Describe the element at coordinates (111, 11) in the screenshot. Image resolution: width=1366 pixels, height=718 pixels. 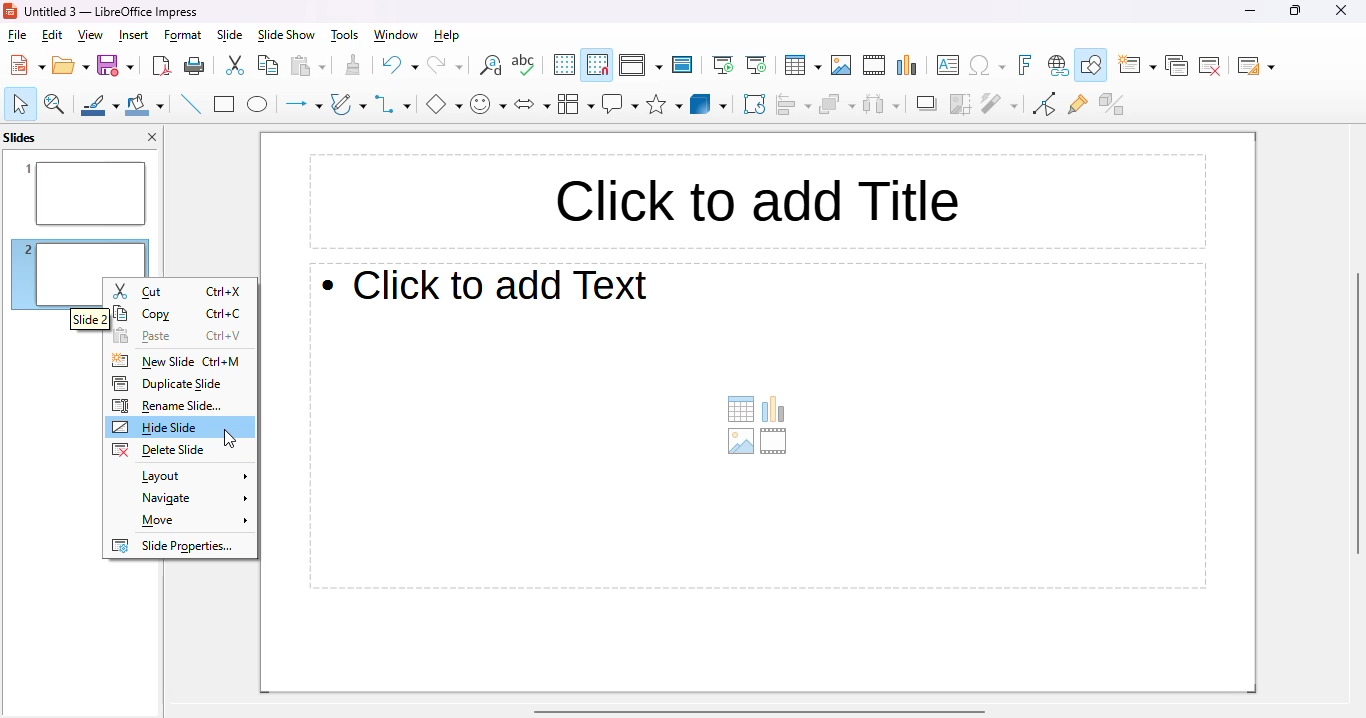
I see `Untitle 3 -LibreOffice Impress` at that location.